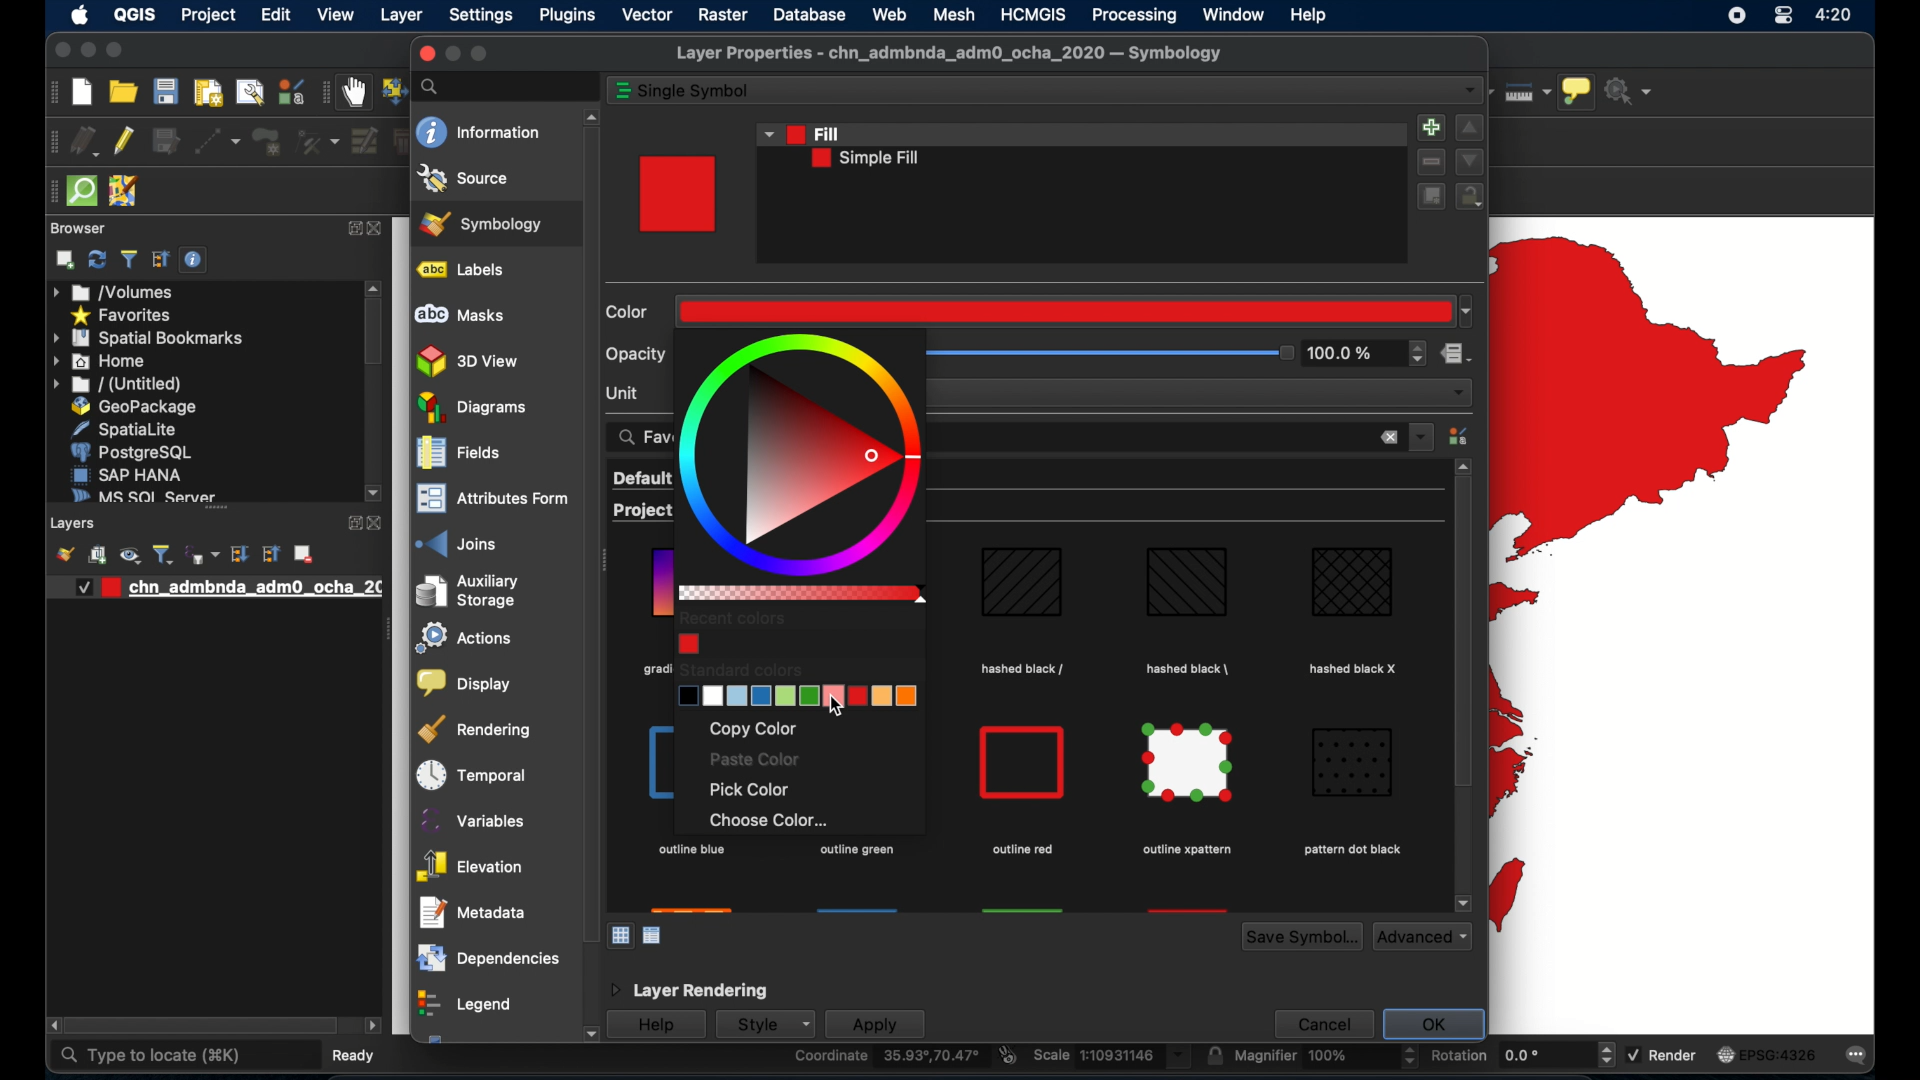 This screenshot has height=1080, width=1920. I want to click on icon view, so click(621, 934).